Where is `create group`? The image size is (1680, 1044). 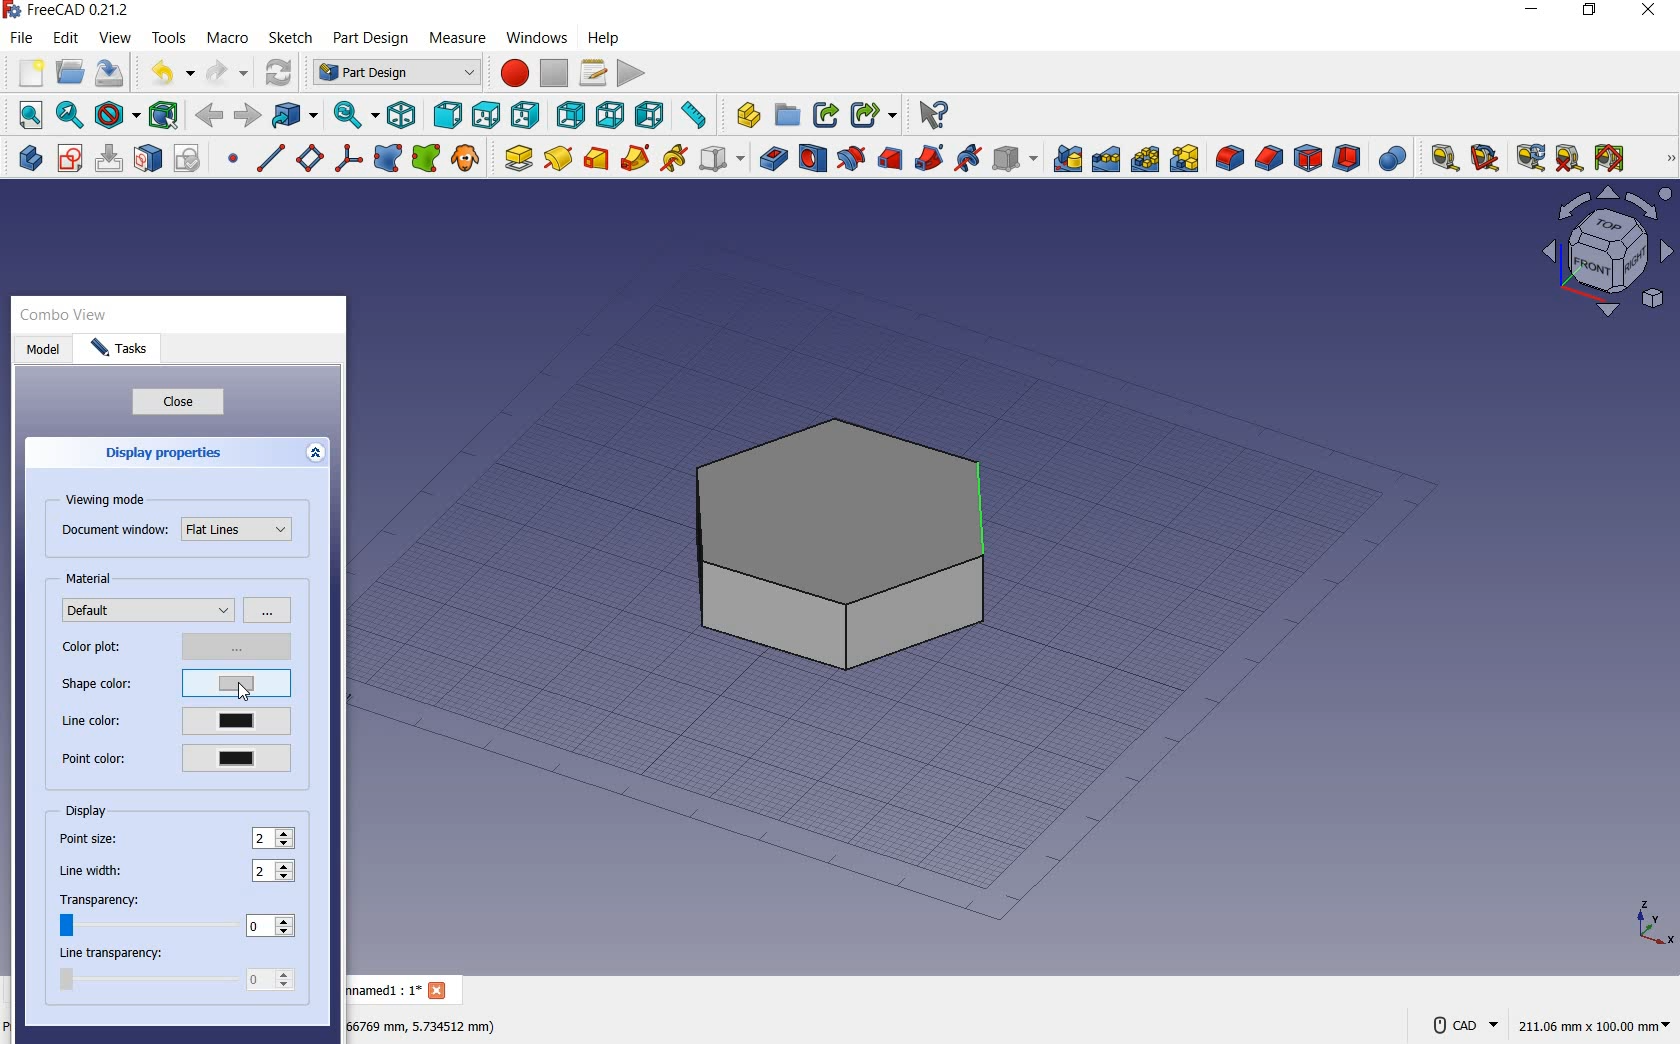
create group is located at coordinates (788, 116).